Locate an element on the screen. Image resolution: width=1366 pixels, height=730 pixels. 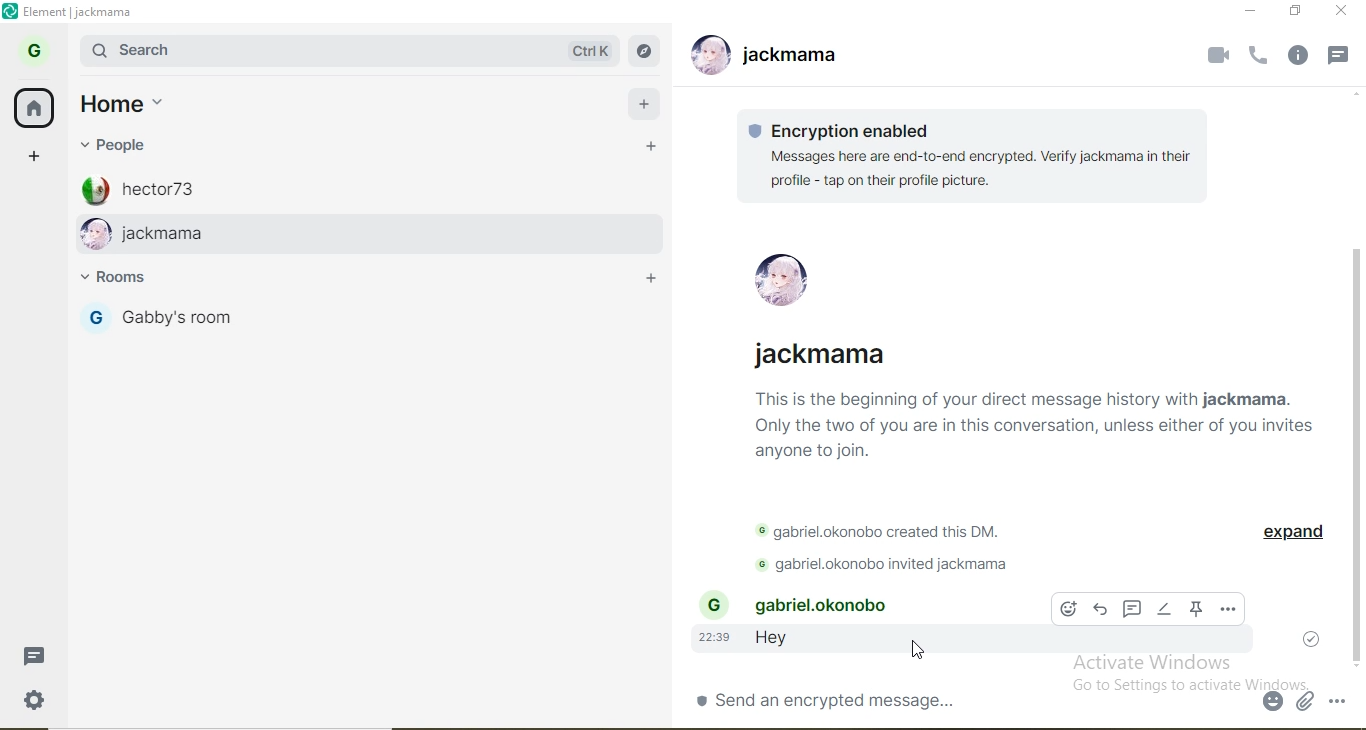
chatbox is located at coordinates (972, 699).